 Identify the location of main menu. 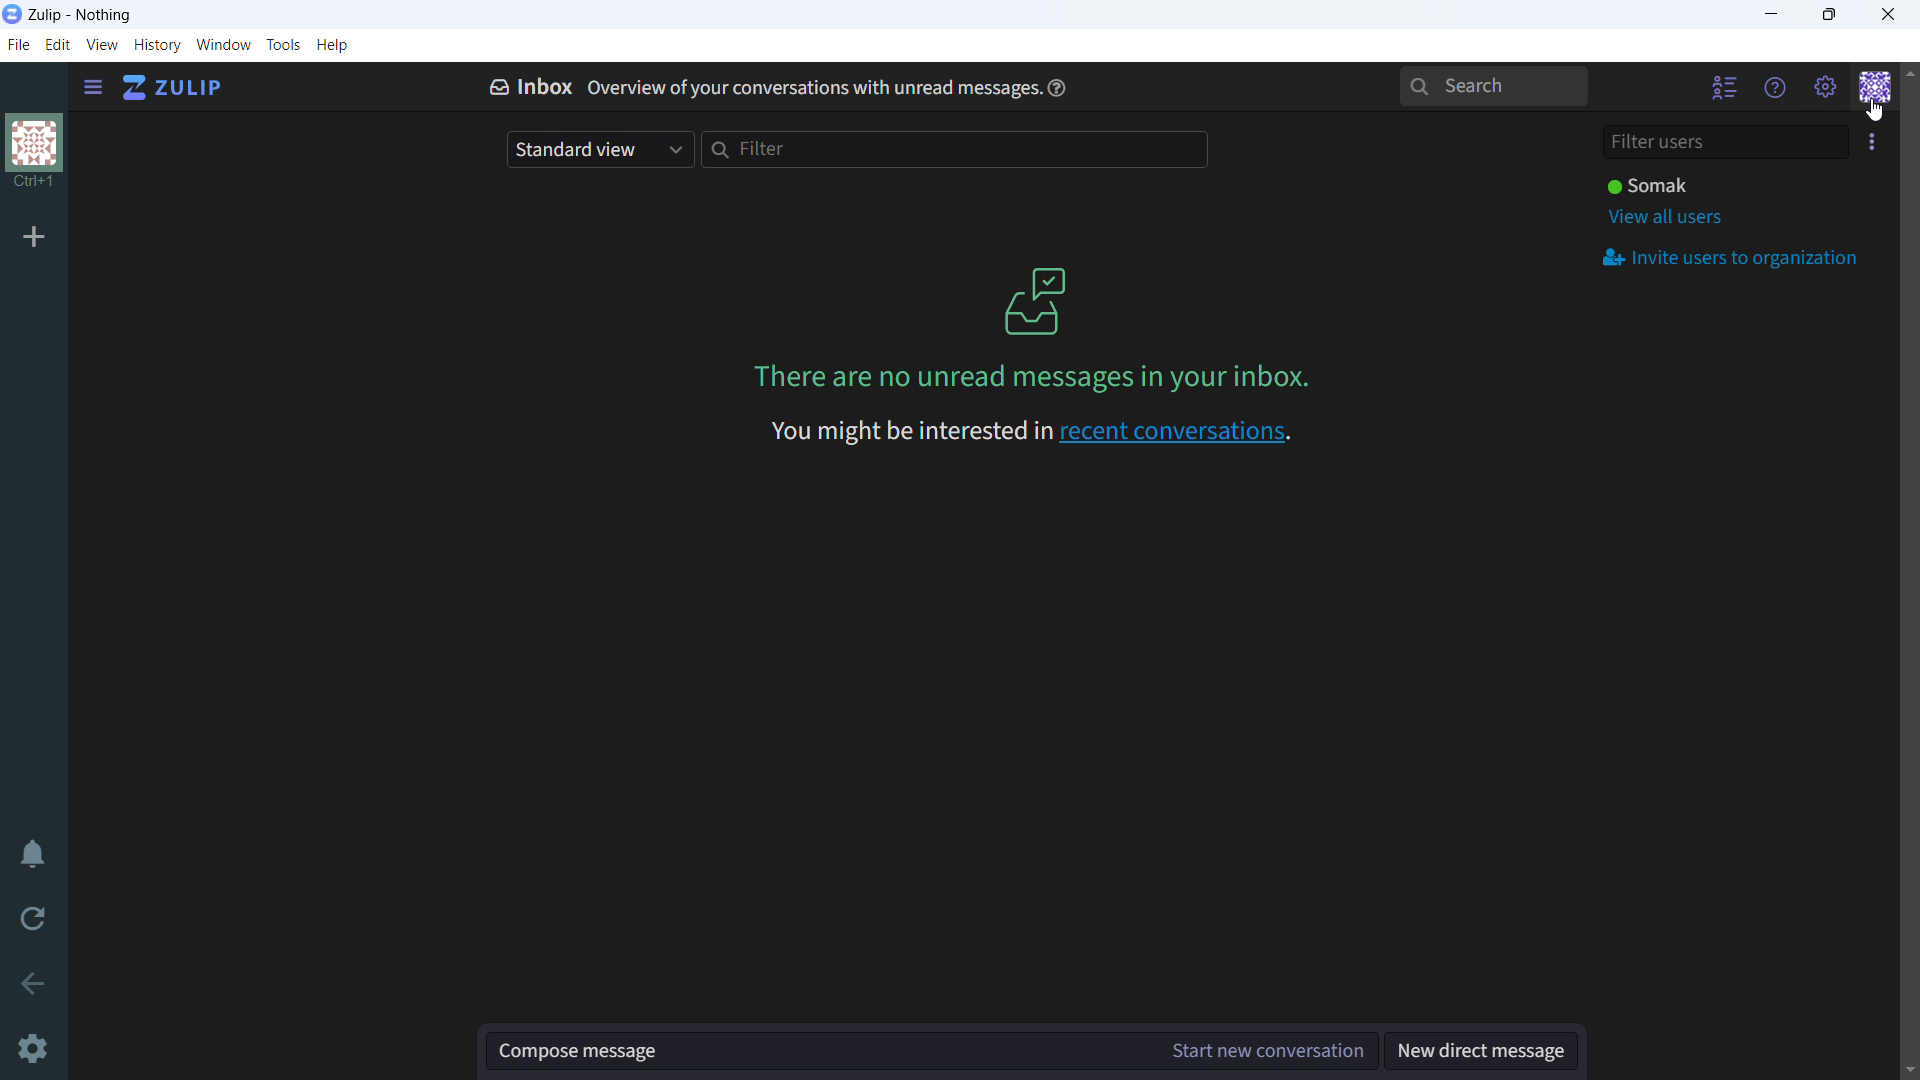
(1824, 88).